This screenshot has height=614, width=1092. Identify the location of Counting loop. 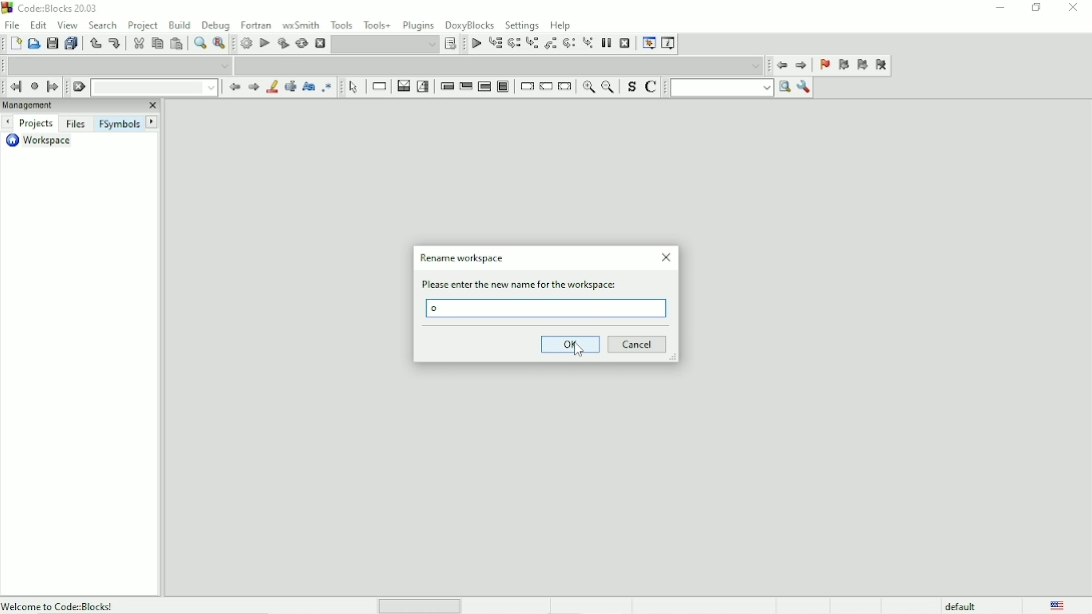
(484, 87).